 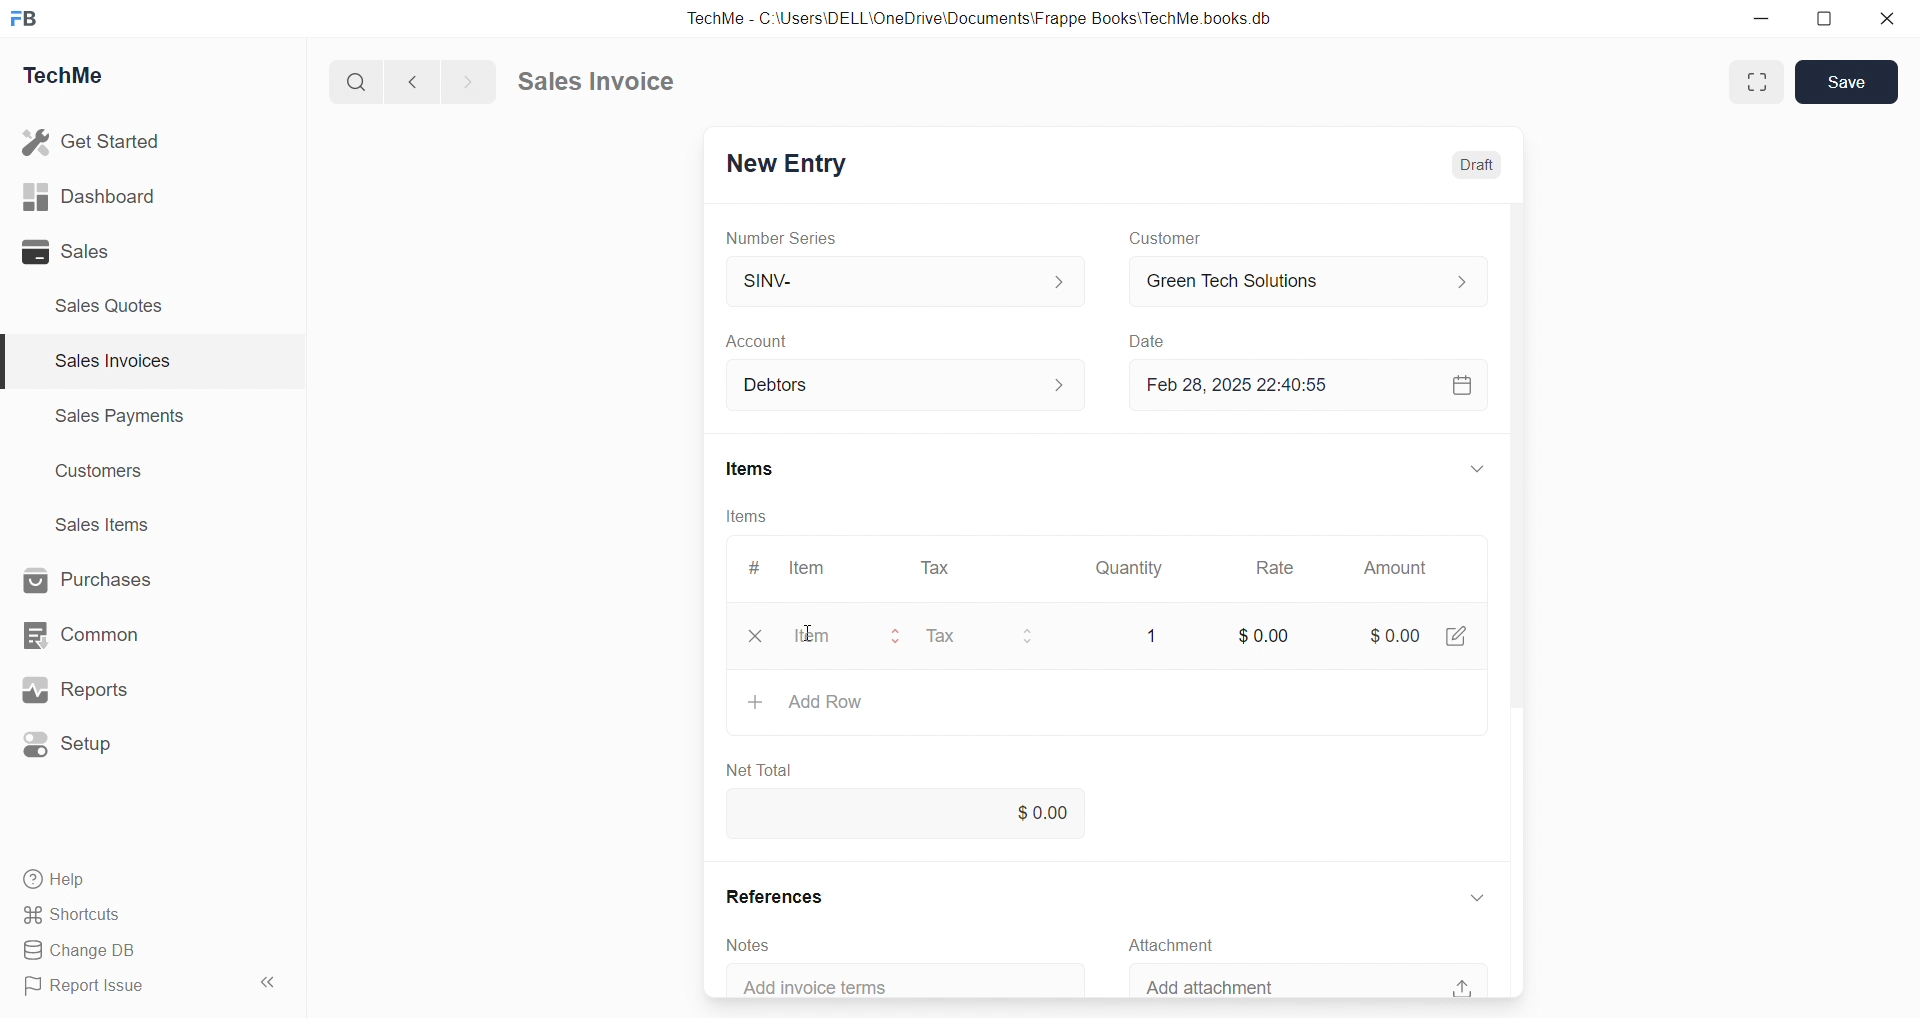 I want to click on Item, so click(x=810, y=634).